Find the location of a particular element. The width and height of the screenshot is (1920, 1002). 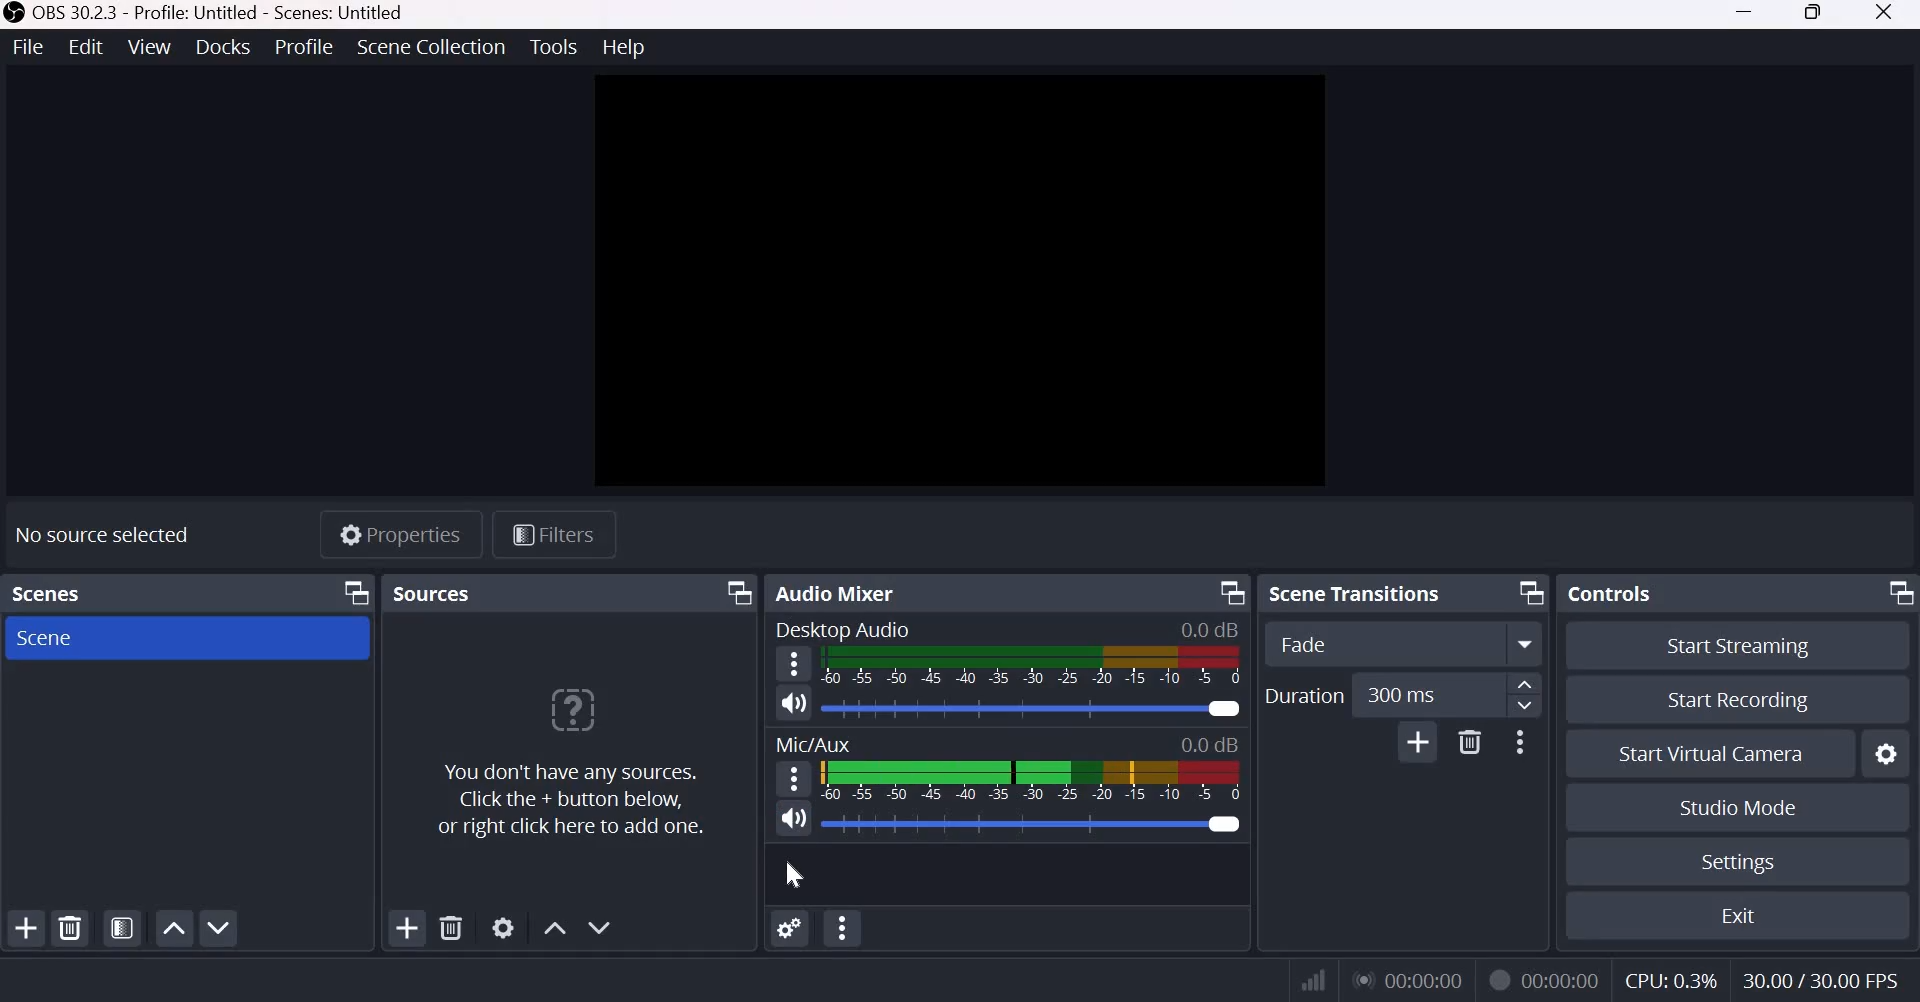

Audio Slider is located at coordinates (1033, 711).